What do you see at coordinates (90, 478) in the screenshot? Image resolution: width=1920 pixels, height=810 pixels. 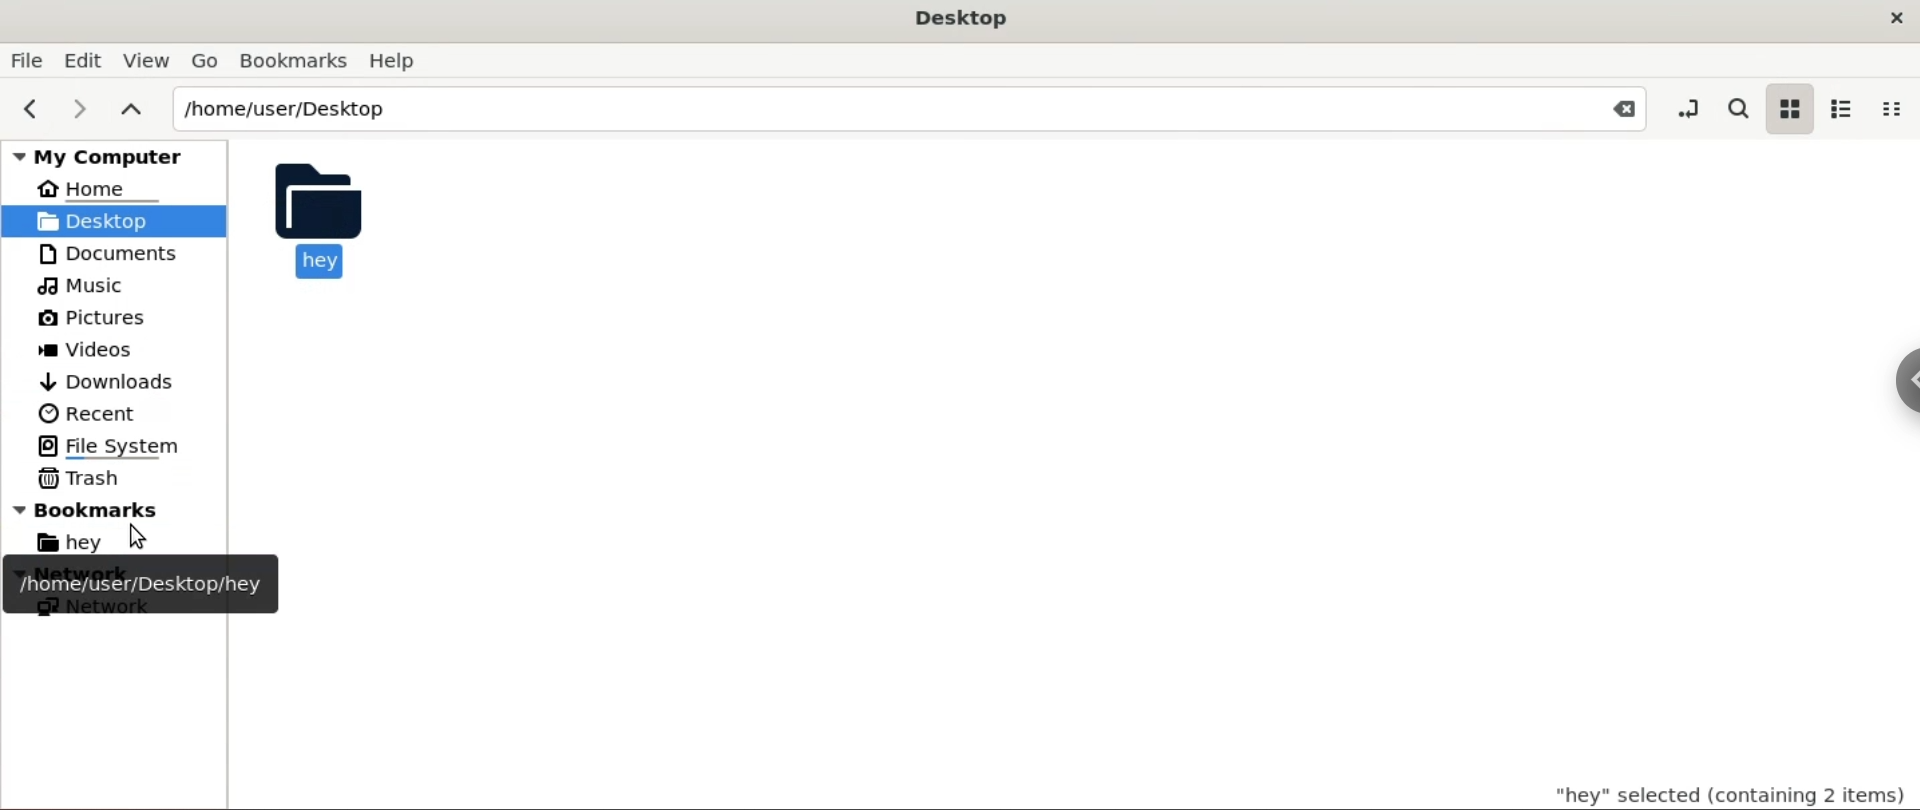 I see `Trash` at bounding box center [90, 478].